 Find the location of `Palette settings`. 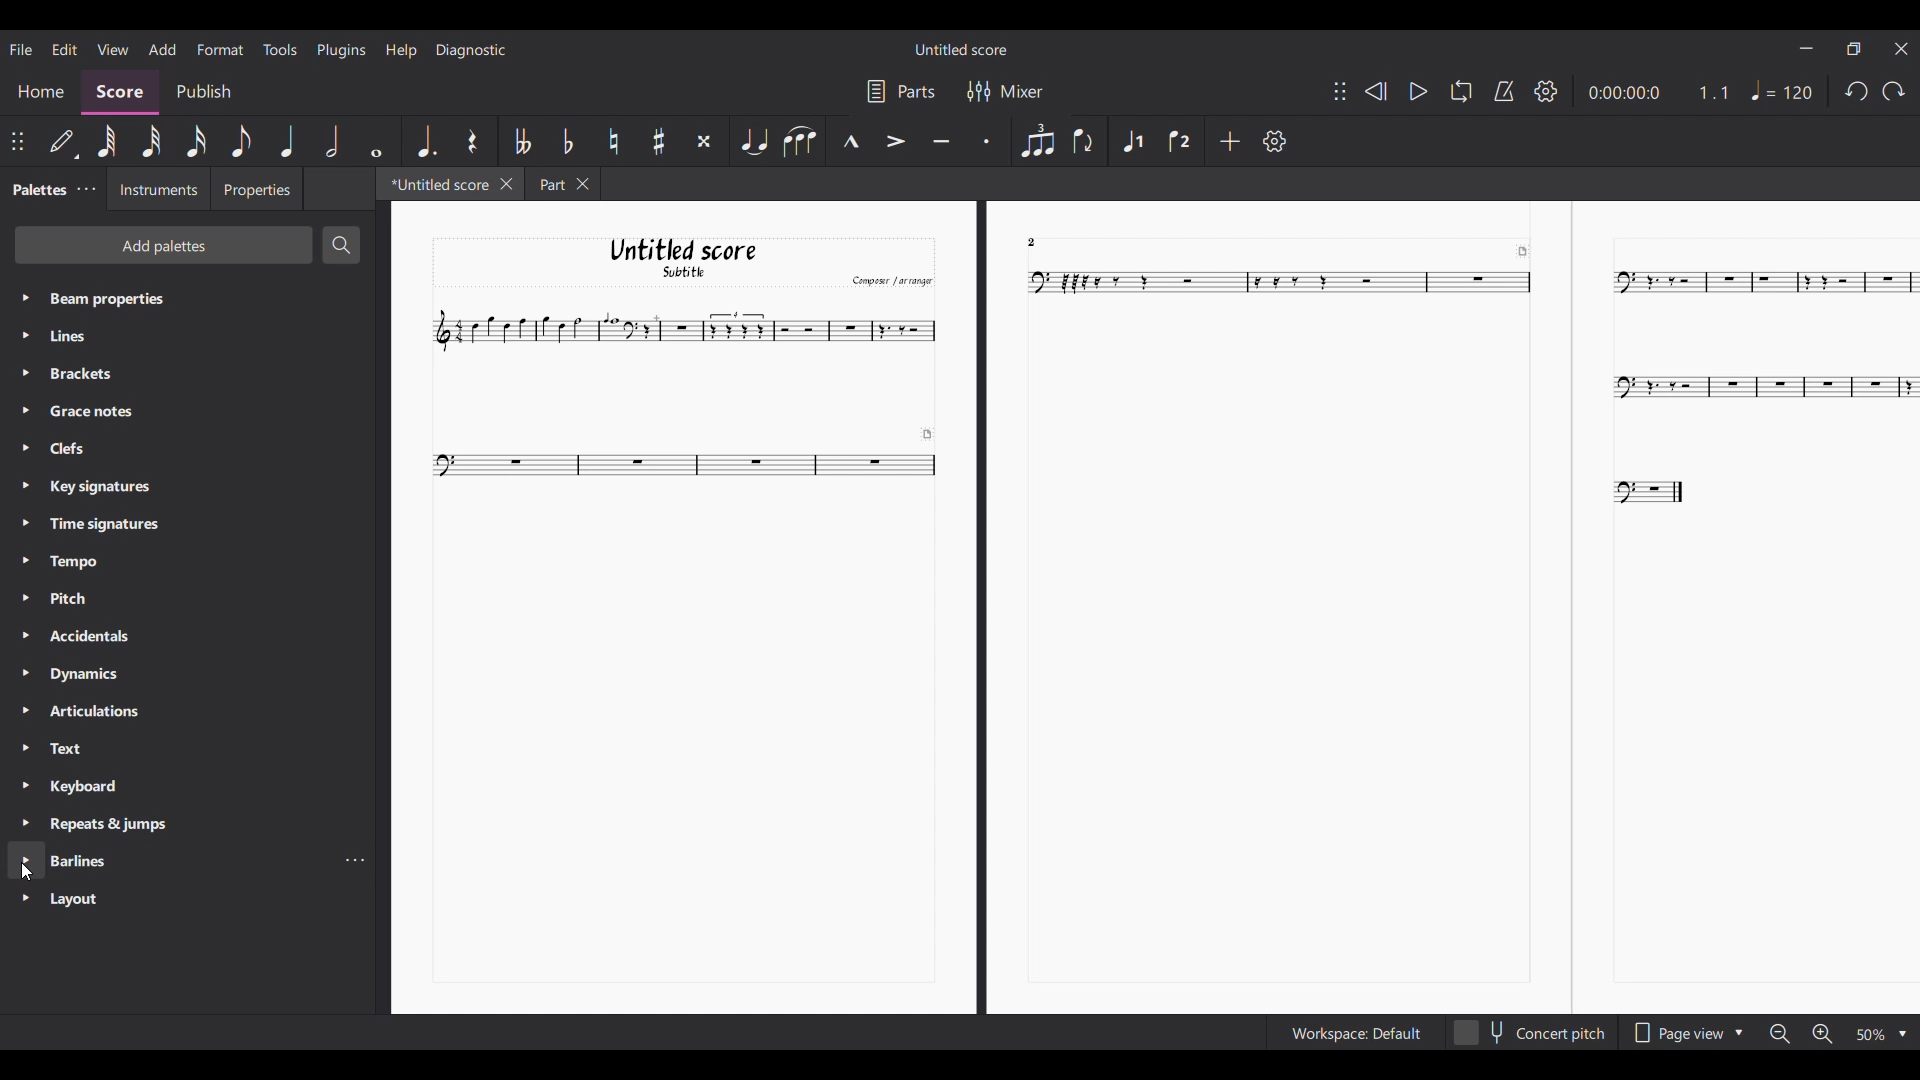

Palette settings is located at coordinates (92, 452).